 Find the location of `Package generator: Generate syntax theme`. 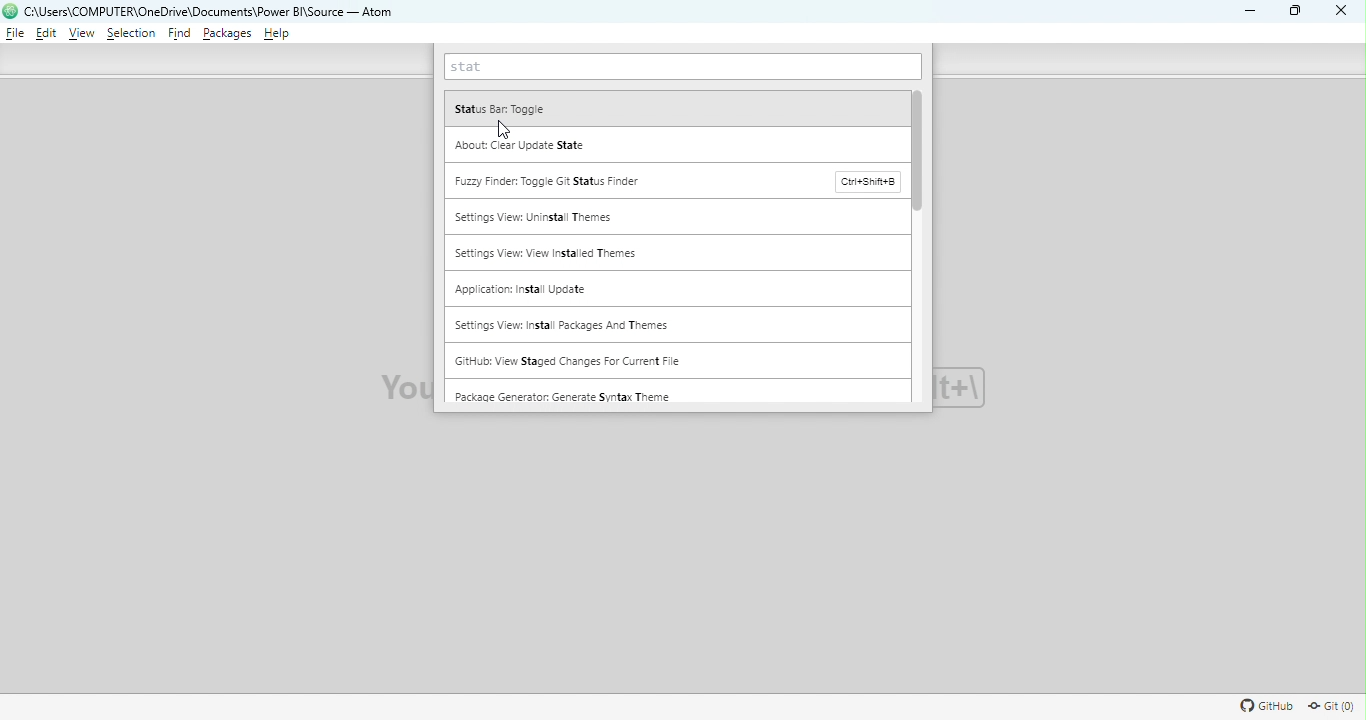

Package generator: Generate syntax theme is located at coordinates (675, 391).